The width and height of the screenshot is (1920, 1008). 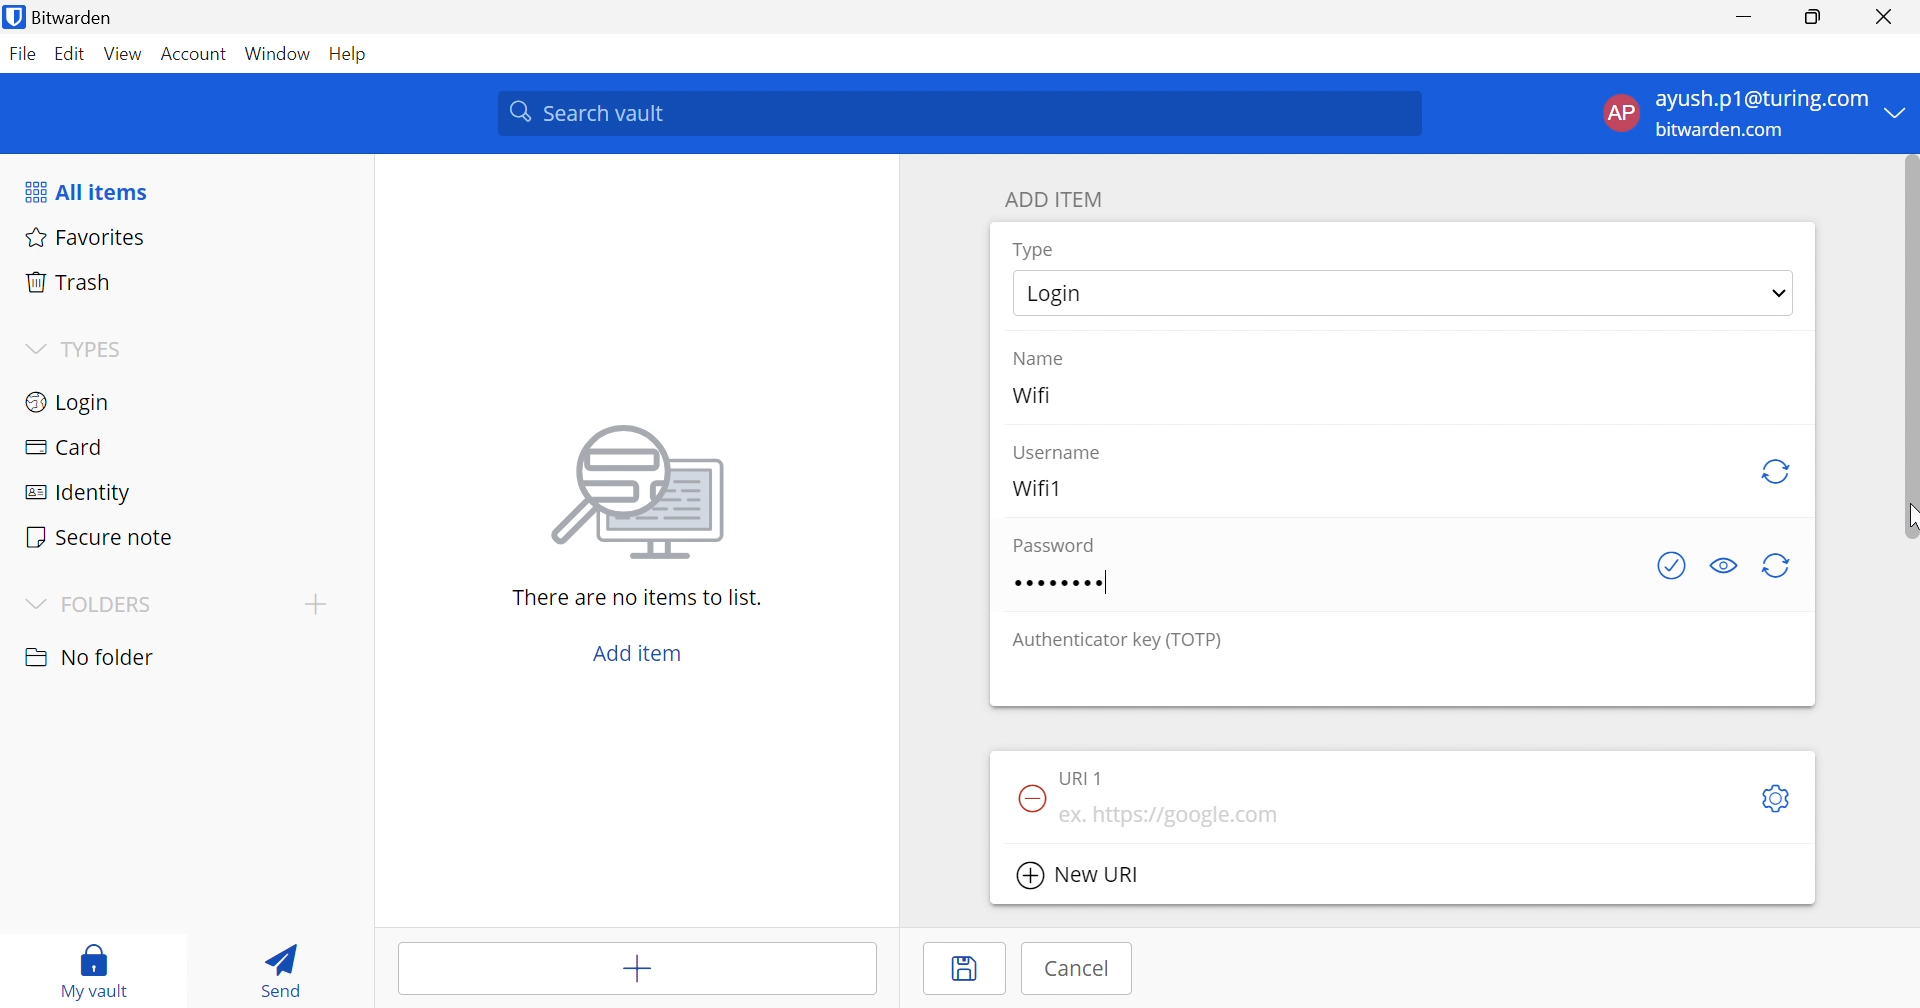 What do you see at coordinates (70, 400) in the screenshot?
I see `Login` at bounding box center [70, 400].